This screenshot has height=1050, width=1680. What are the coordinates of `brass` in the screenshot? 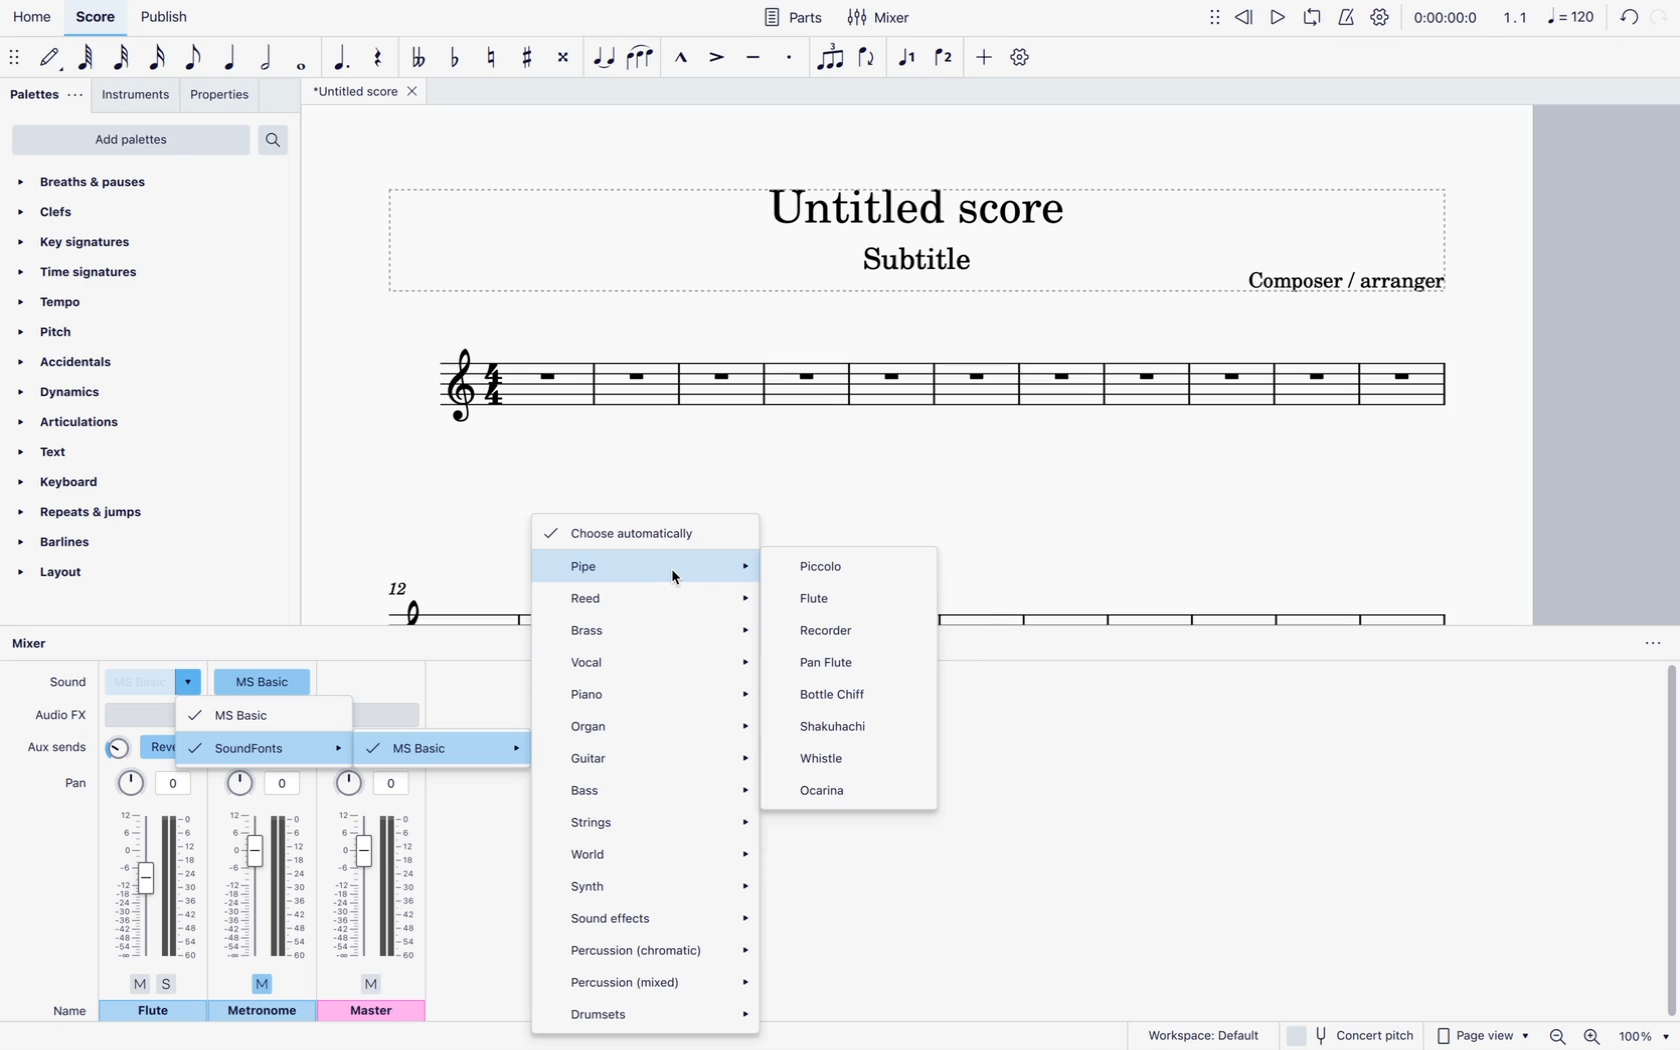 It's located at (660, 626).